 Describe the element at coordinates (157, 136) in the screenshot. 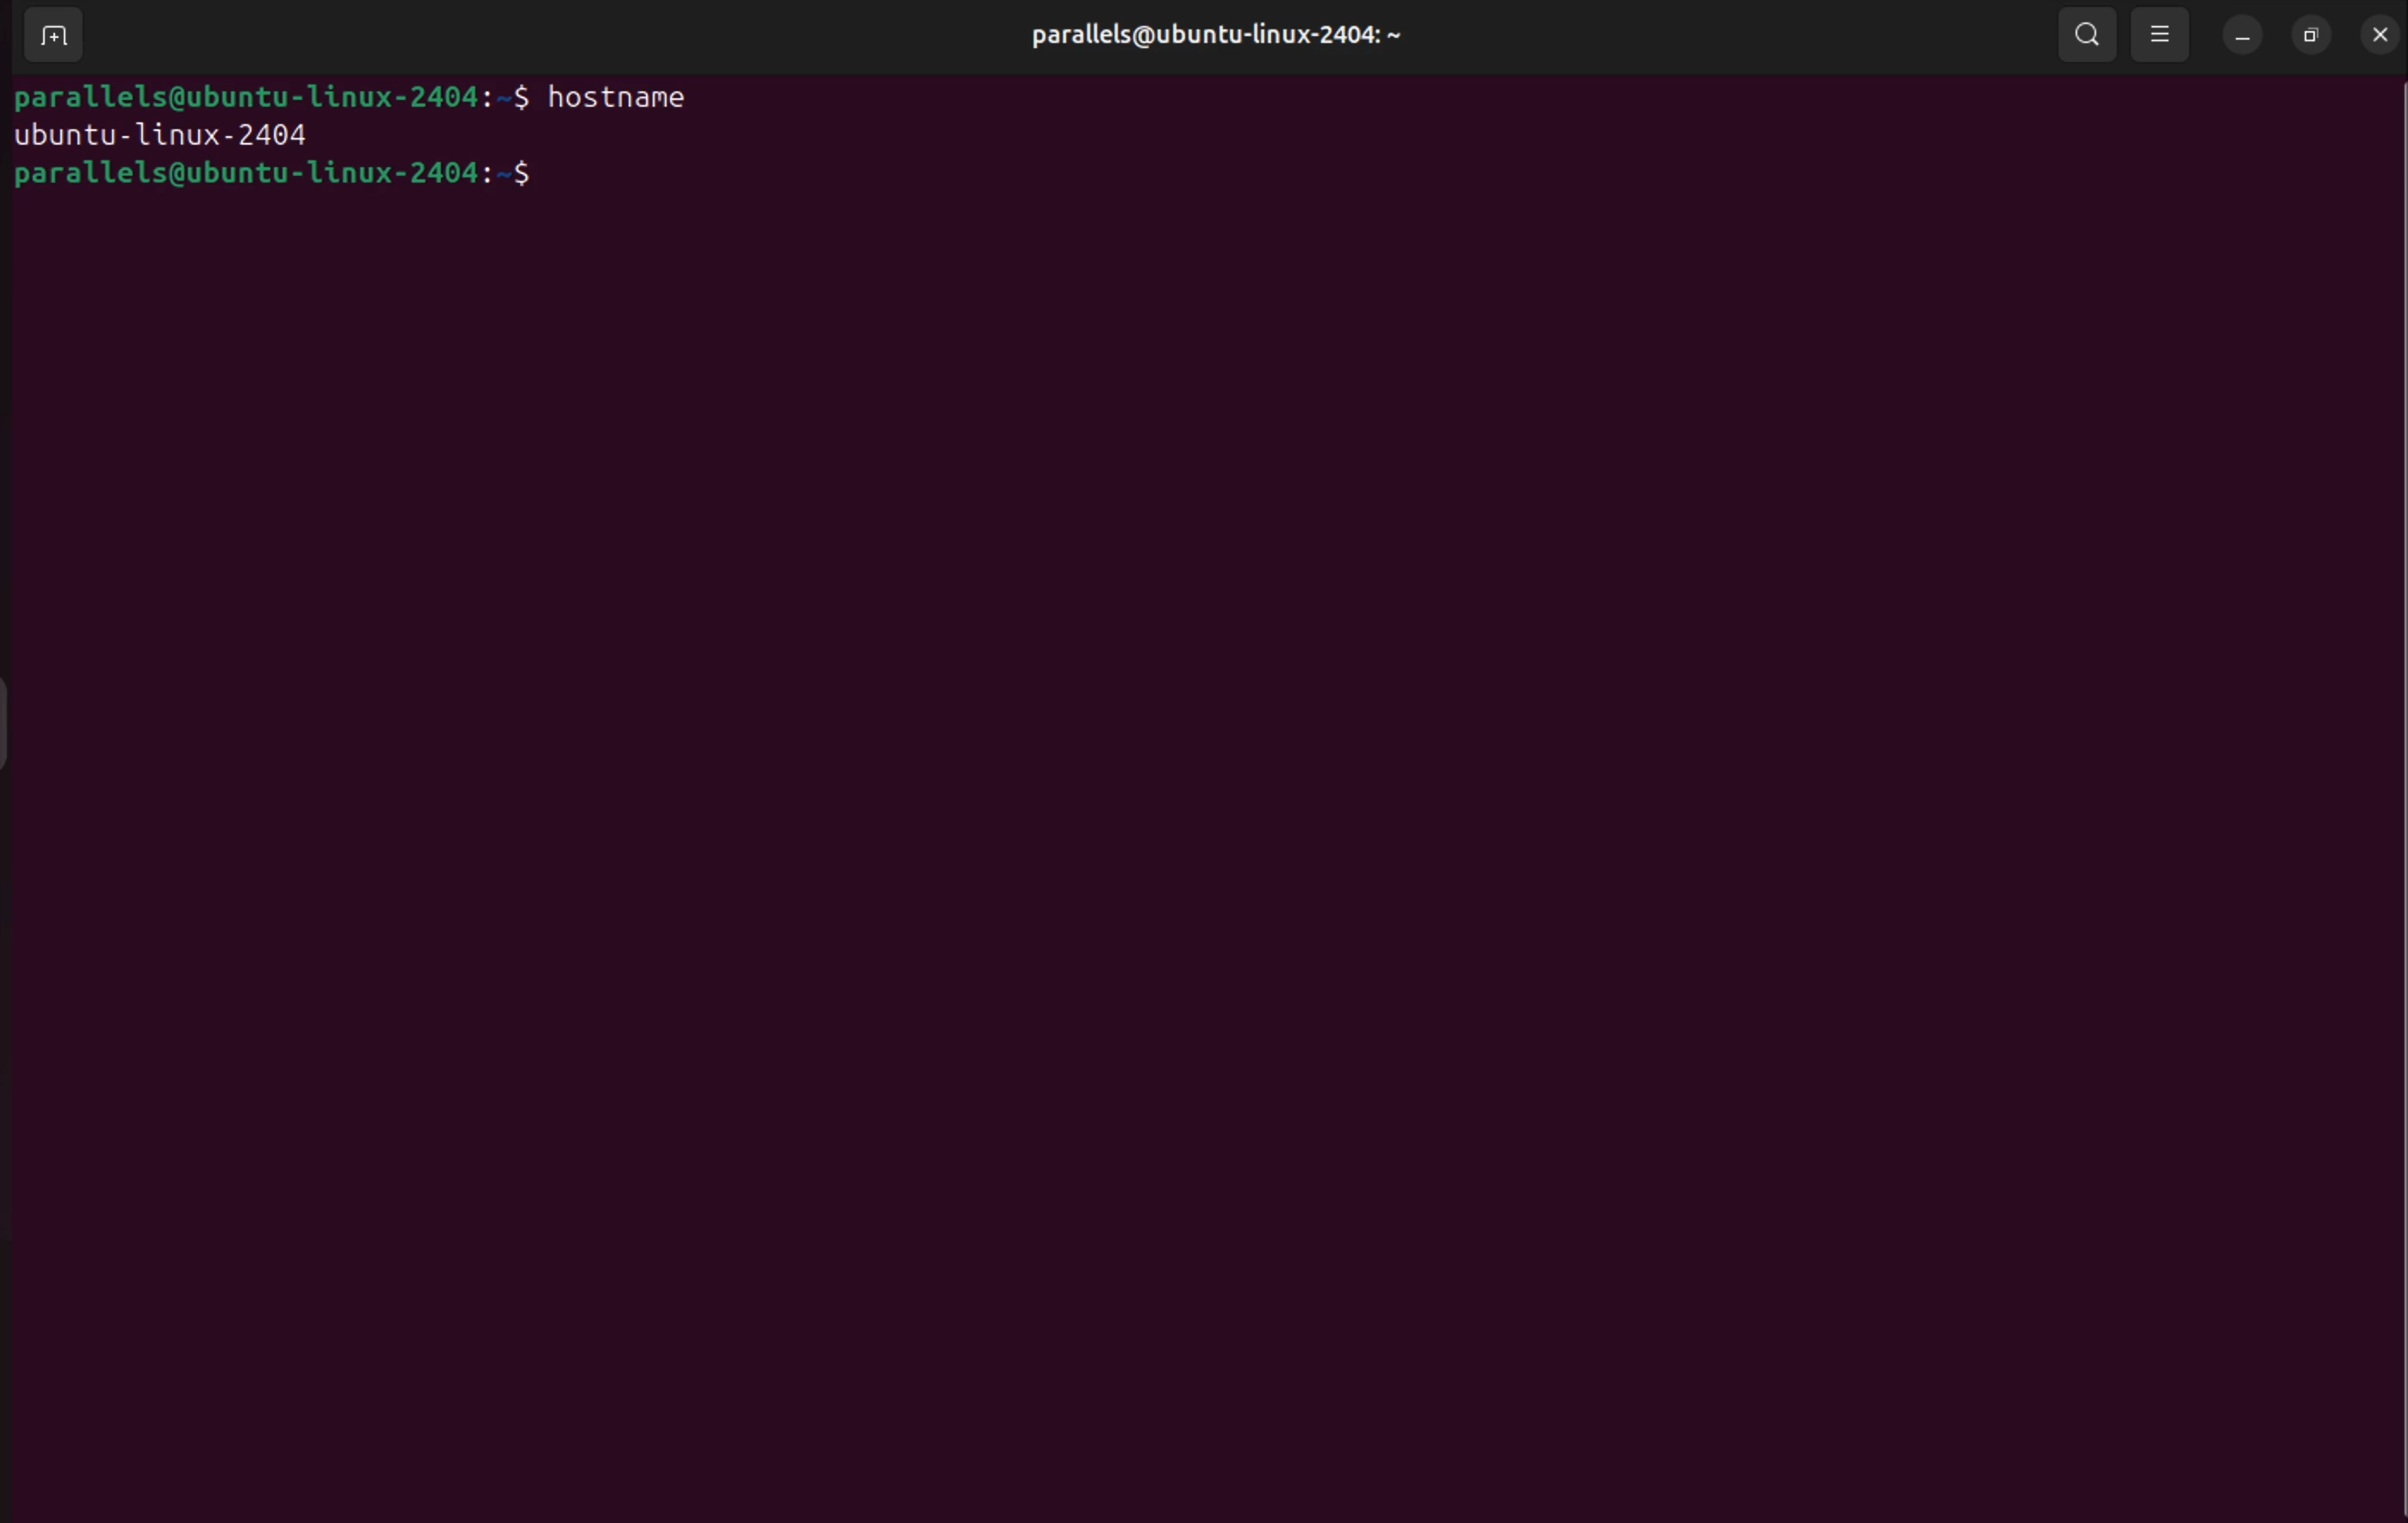

I see `ubuntu linux 2024` at that location.